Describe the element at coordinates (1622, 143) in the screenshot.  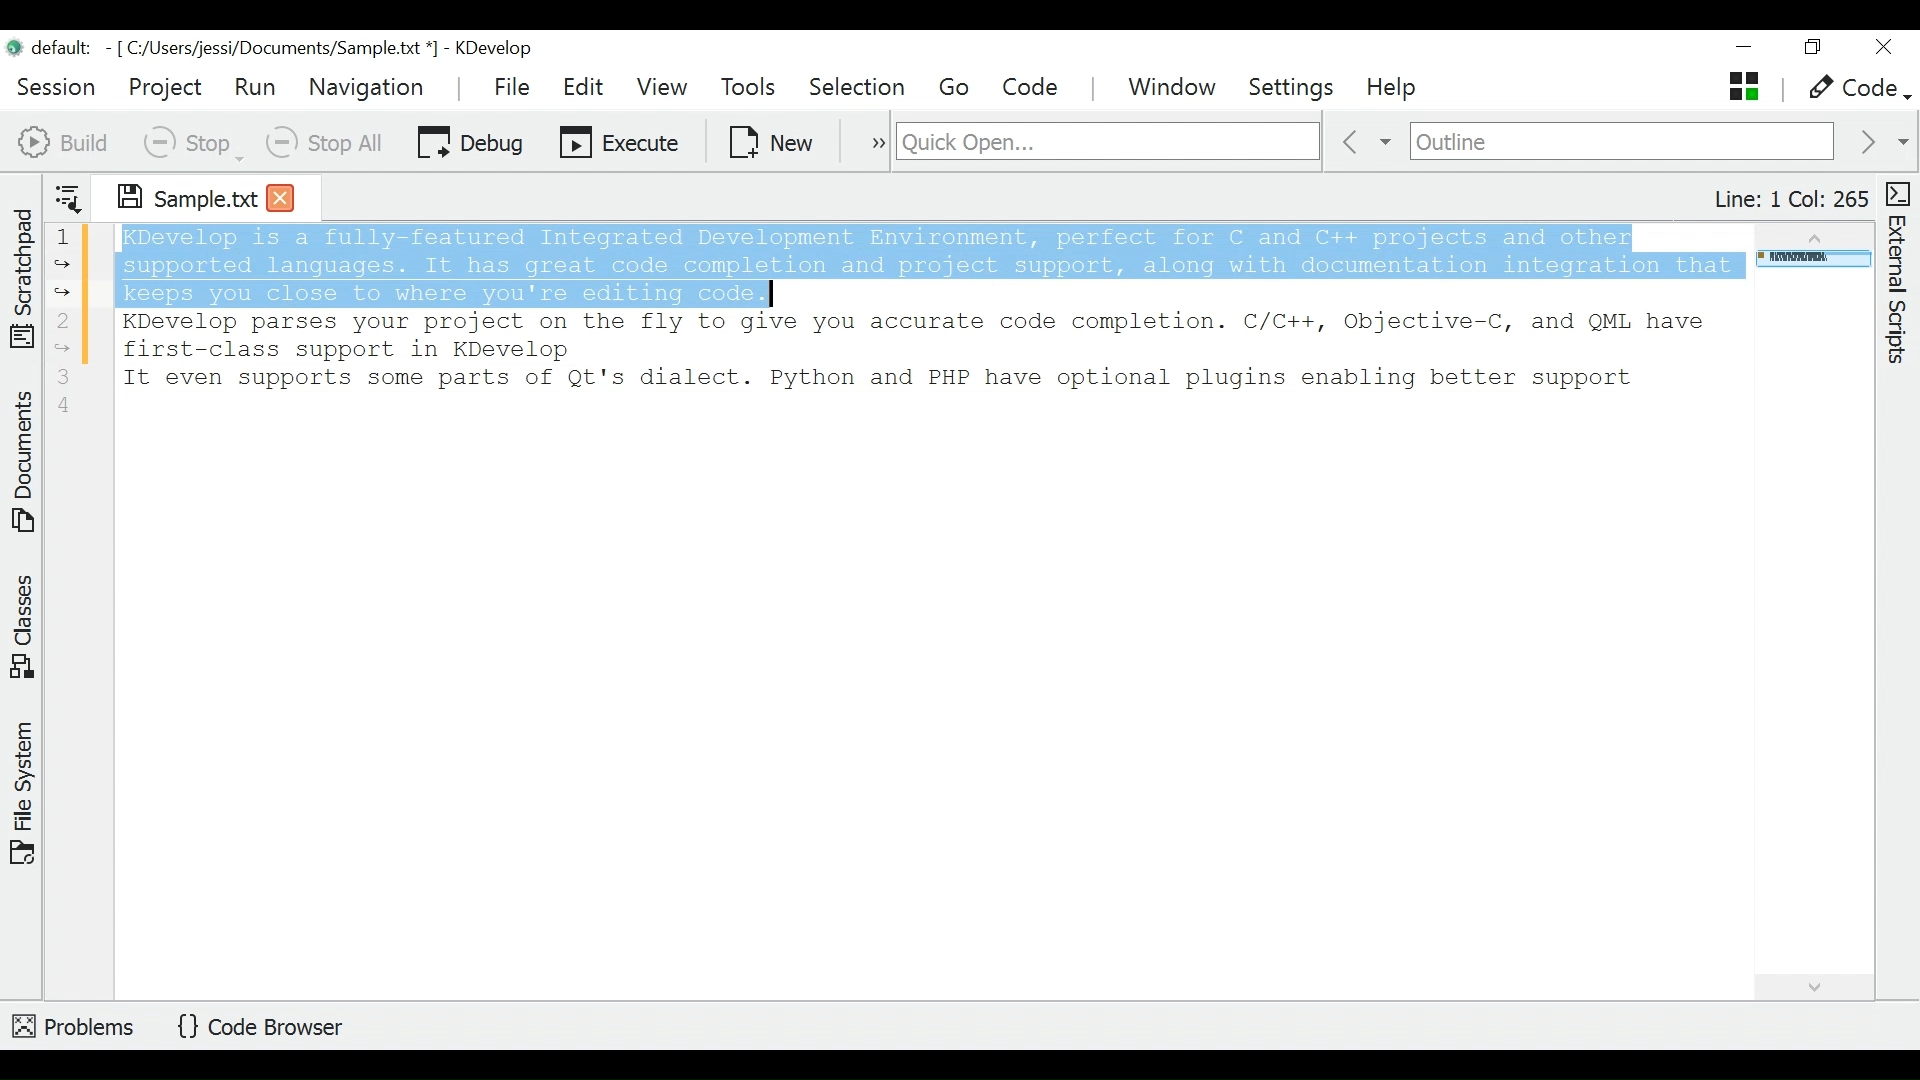
I see `Outline` at that location.